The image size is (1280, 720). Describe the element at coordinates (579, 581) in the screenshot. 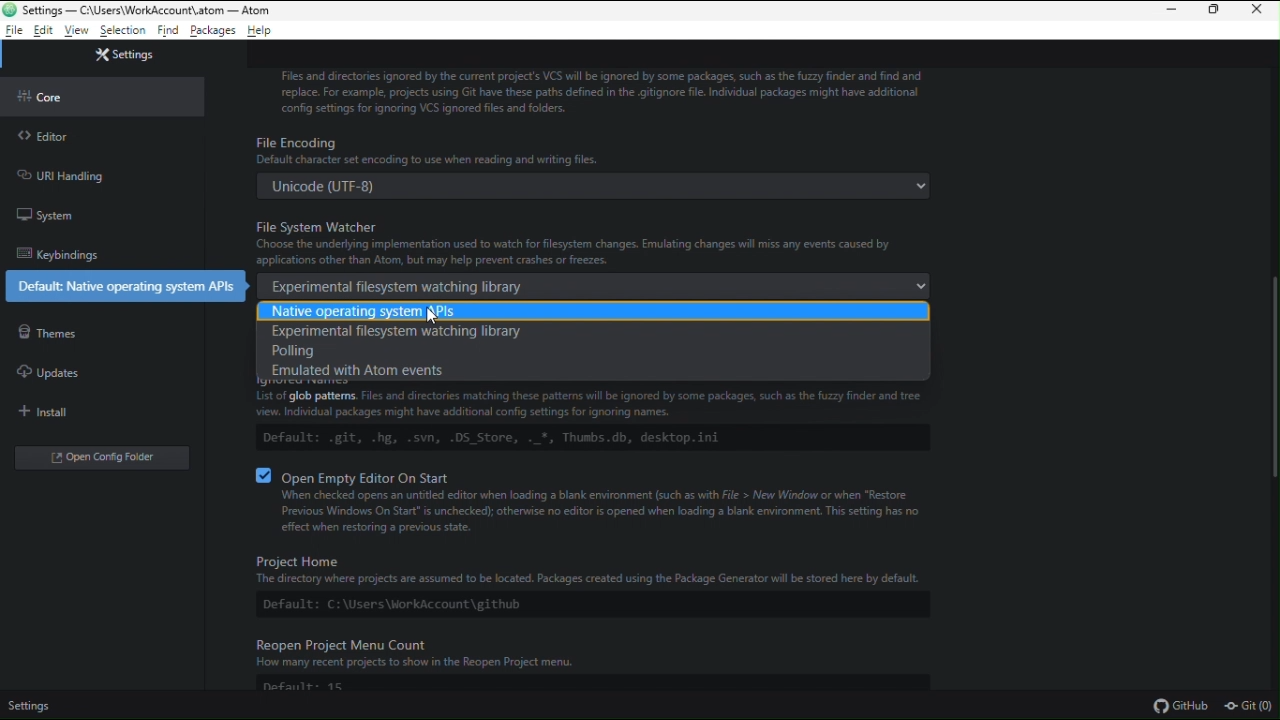

I see `Project home` at that location.